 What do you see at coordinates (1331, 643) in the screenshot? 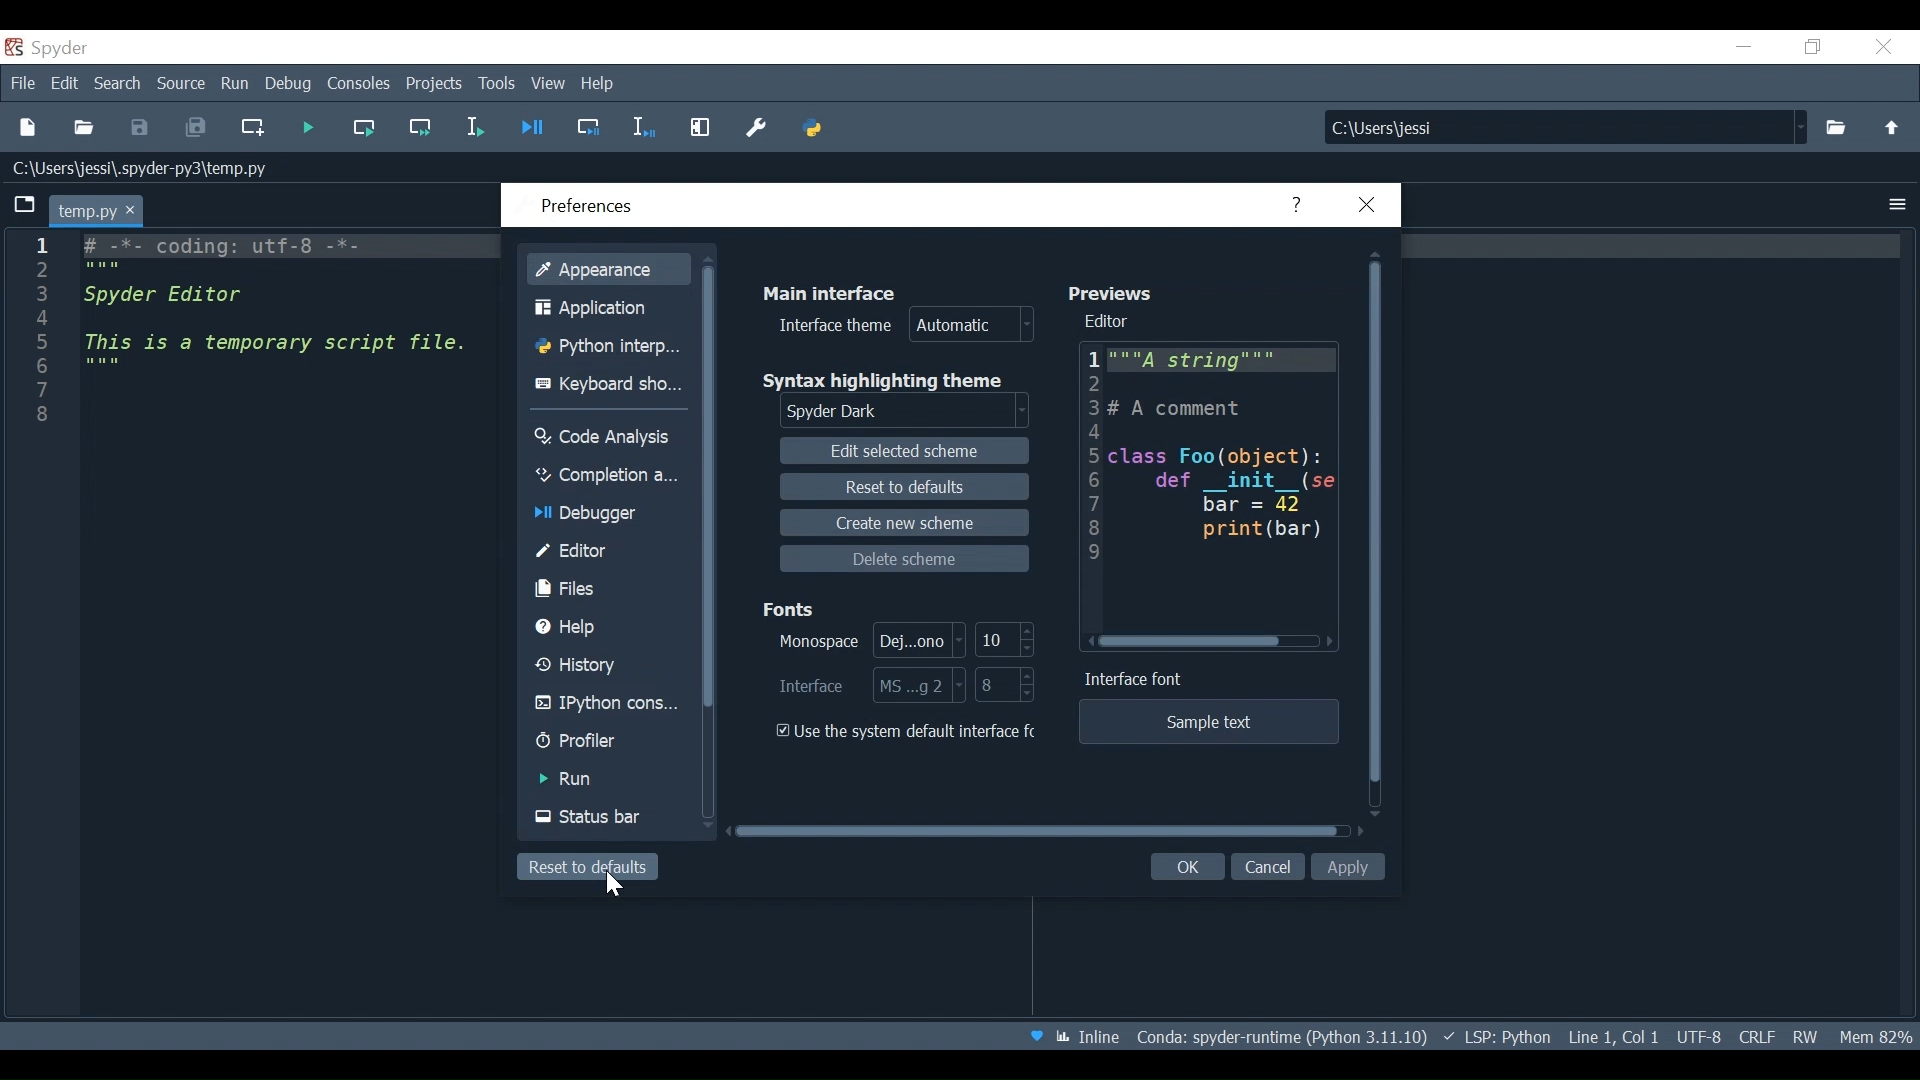
I see `Scroll left` at bounding box center [1331, 643].